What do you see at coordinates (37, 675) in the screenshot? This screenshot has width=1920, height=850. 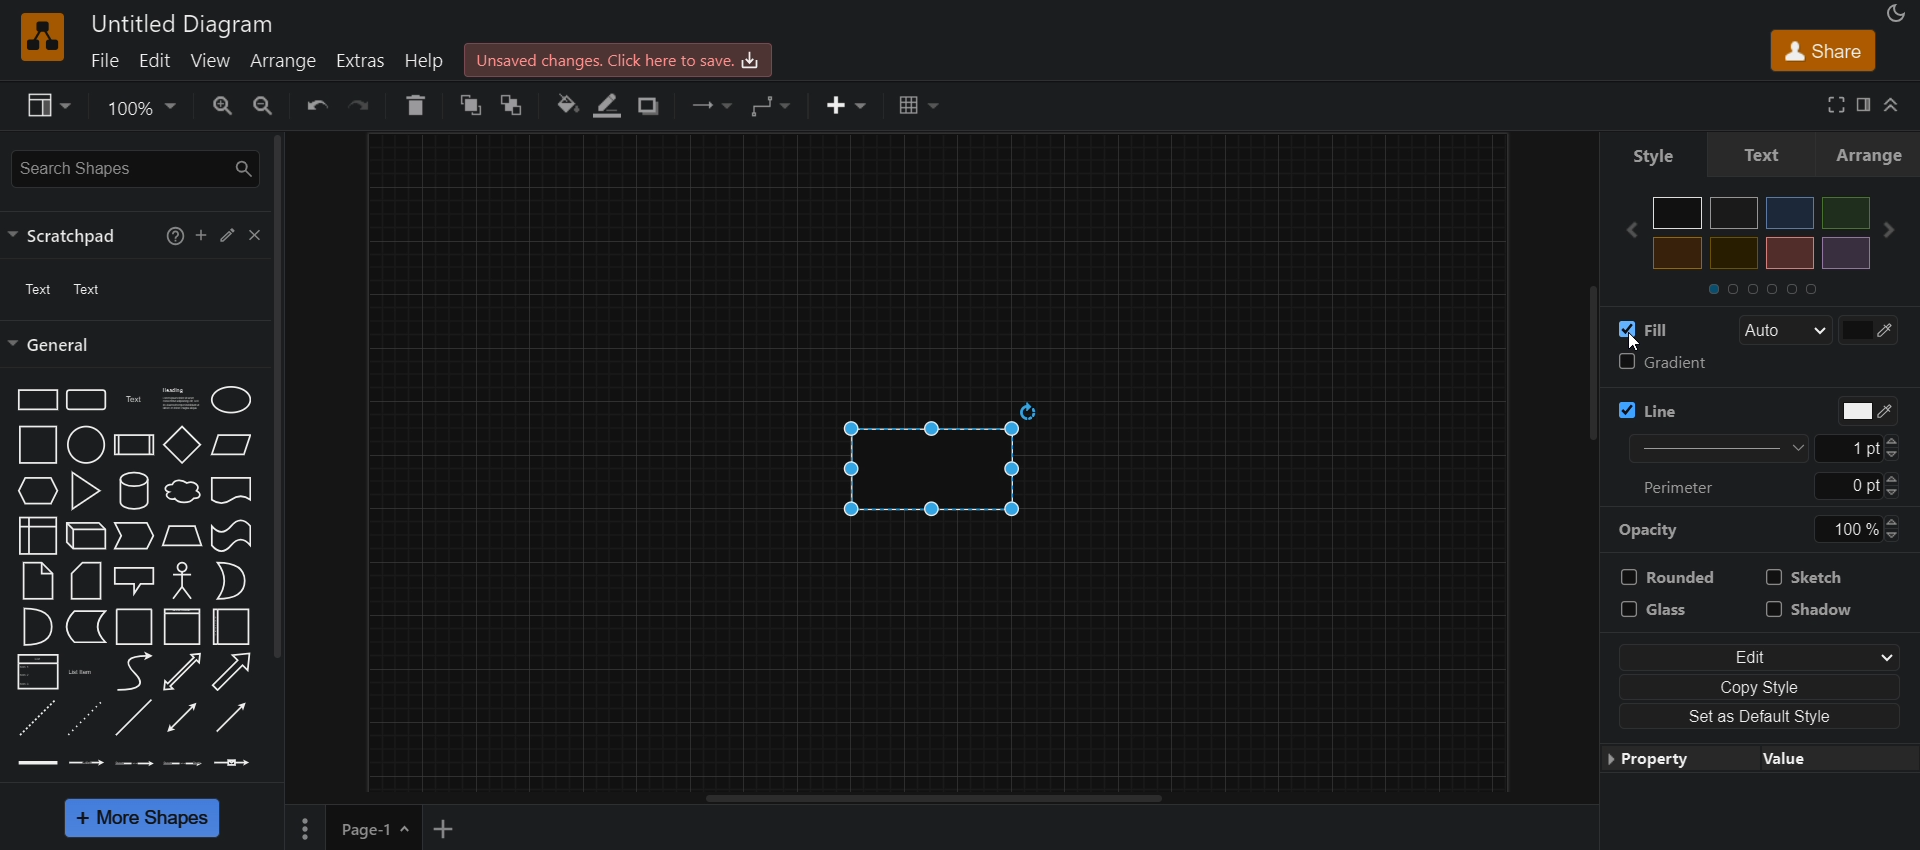 I see `list` at bounding box center [37, 675].